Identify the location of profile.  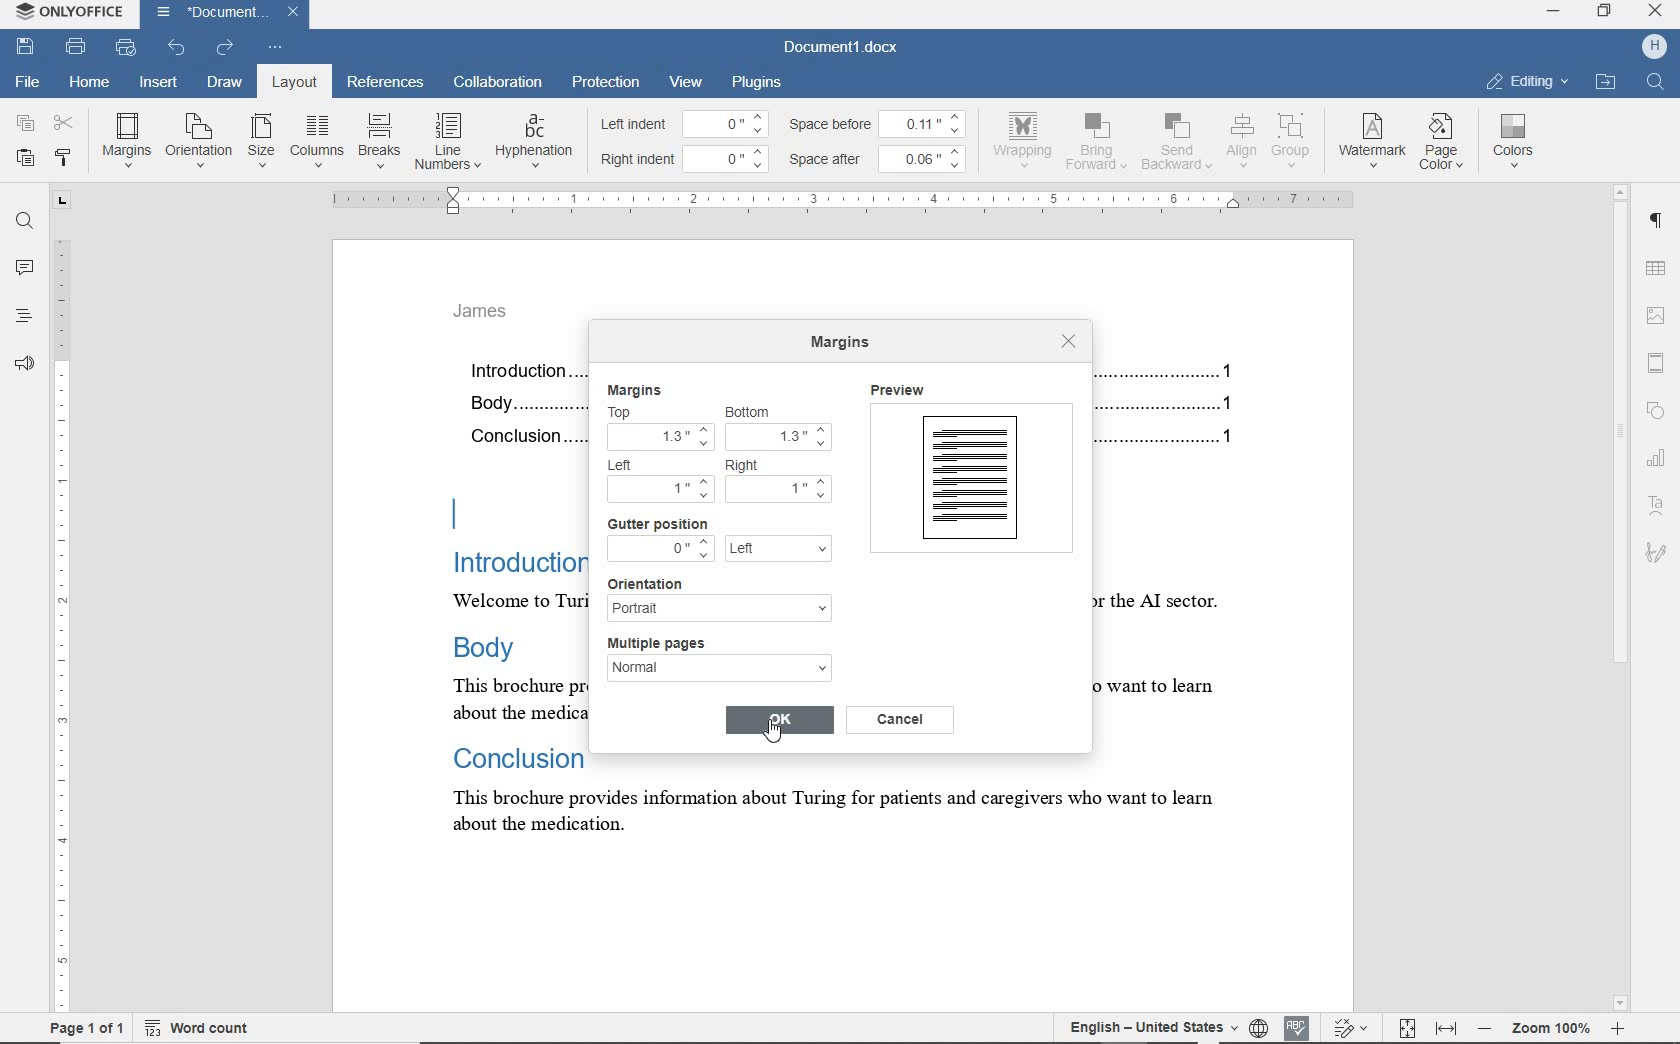
(1640, 48).